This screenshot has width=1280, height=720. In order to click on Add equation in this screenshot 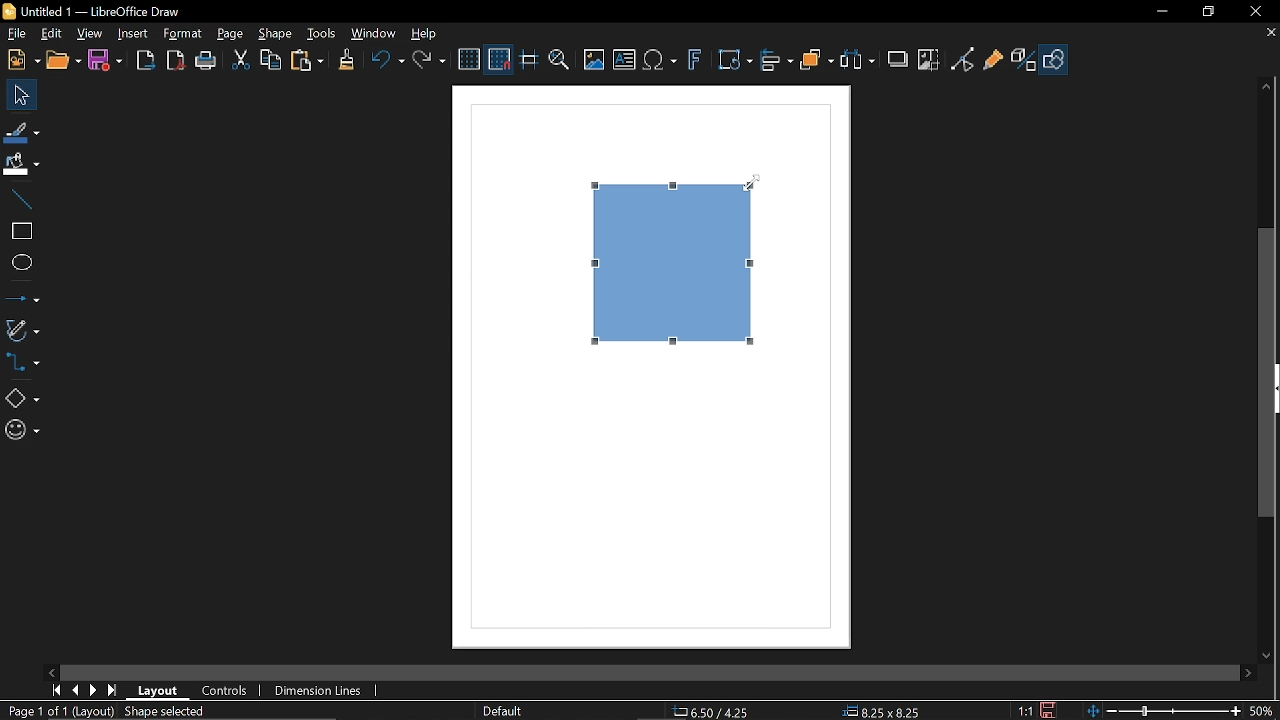, I will do `click(662, 62)`.